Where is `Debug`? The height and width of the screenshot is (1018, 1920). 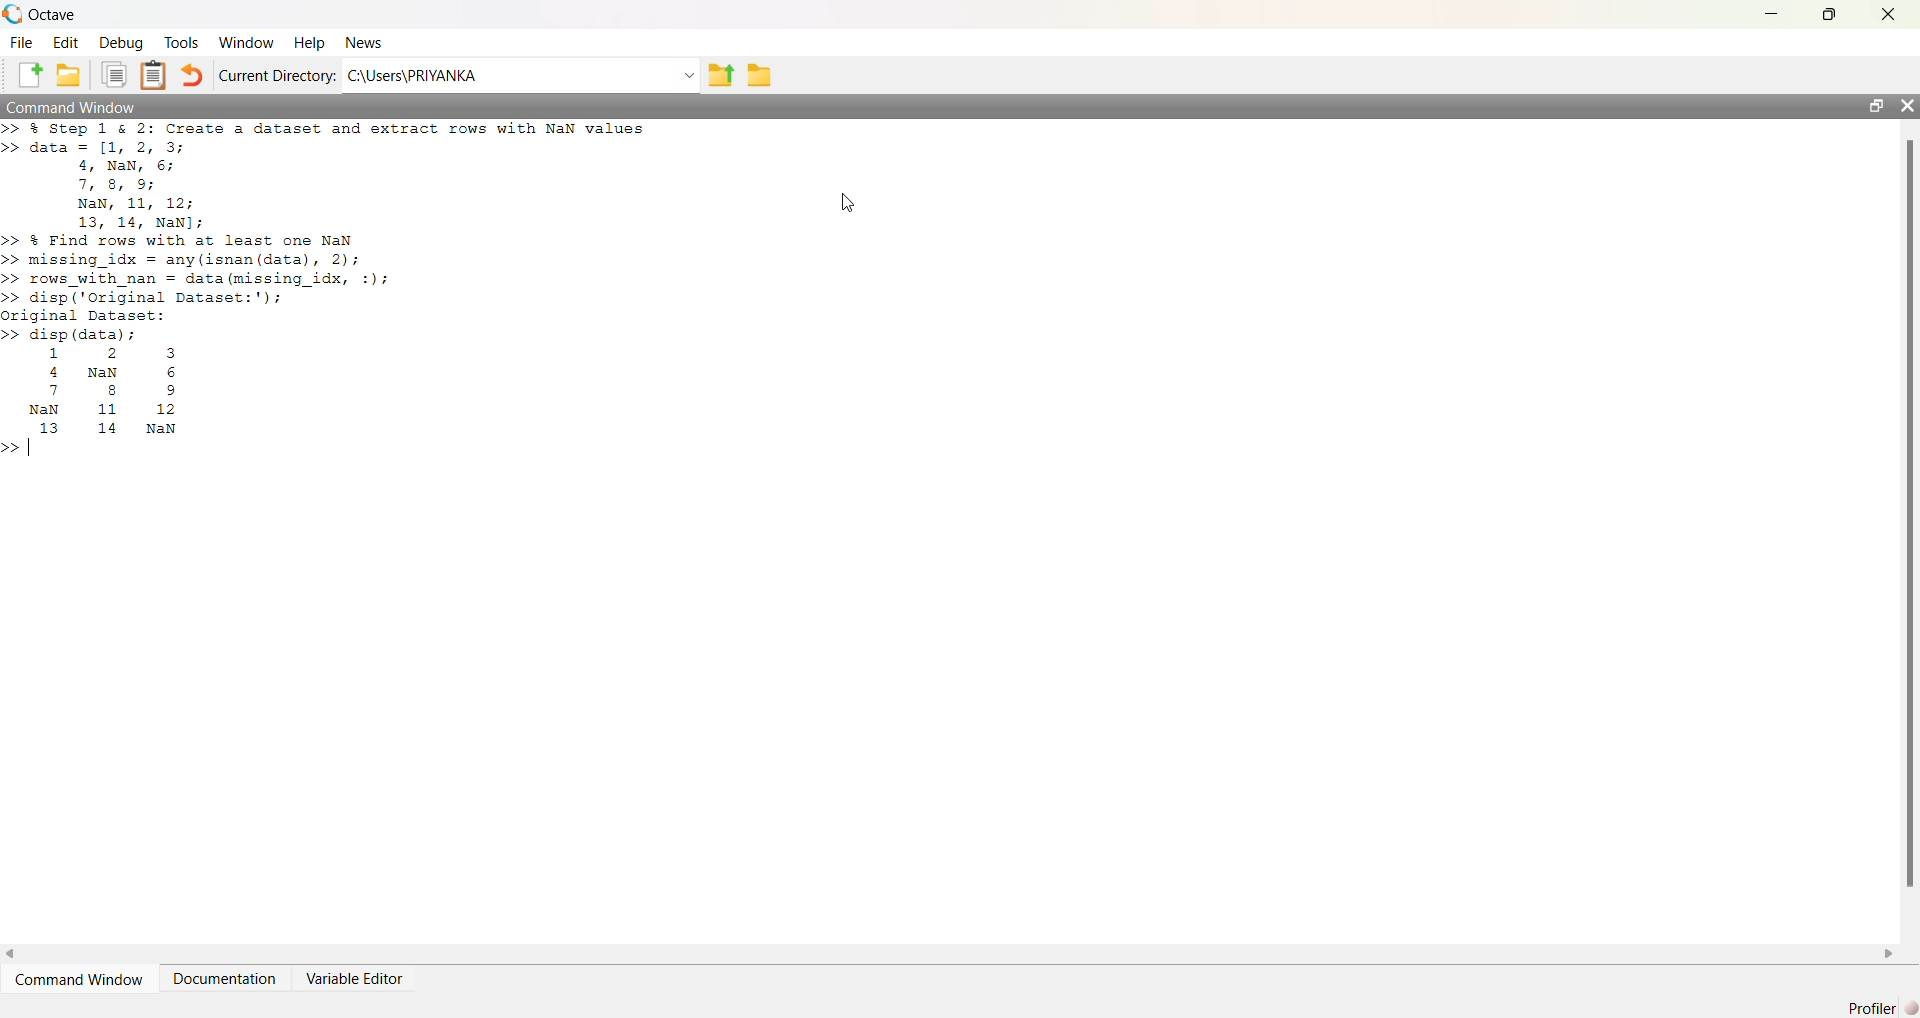 Debug is located at coordinates (121, 43).